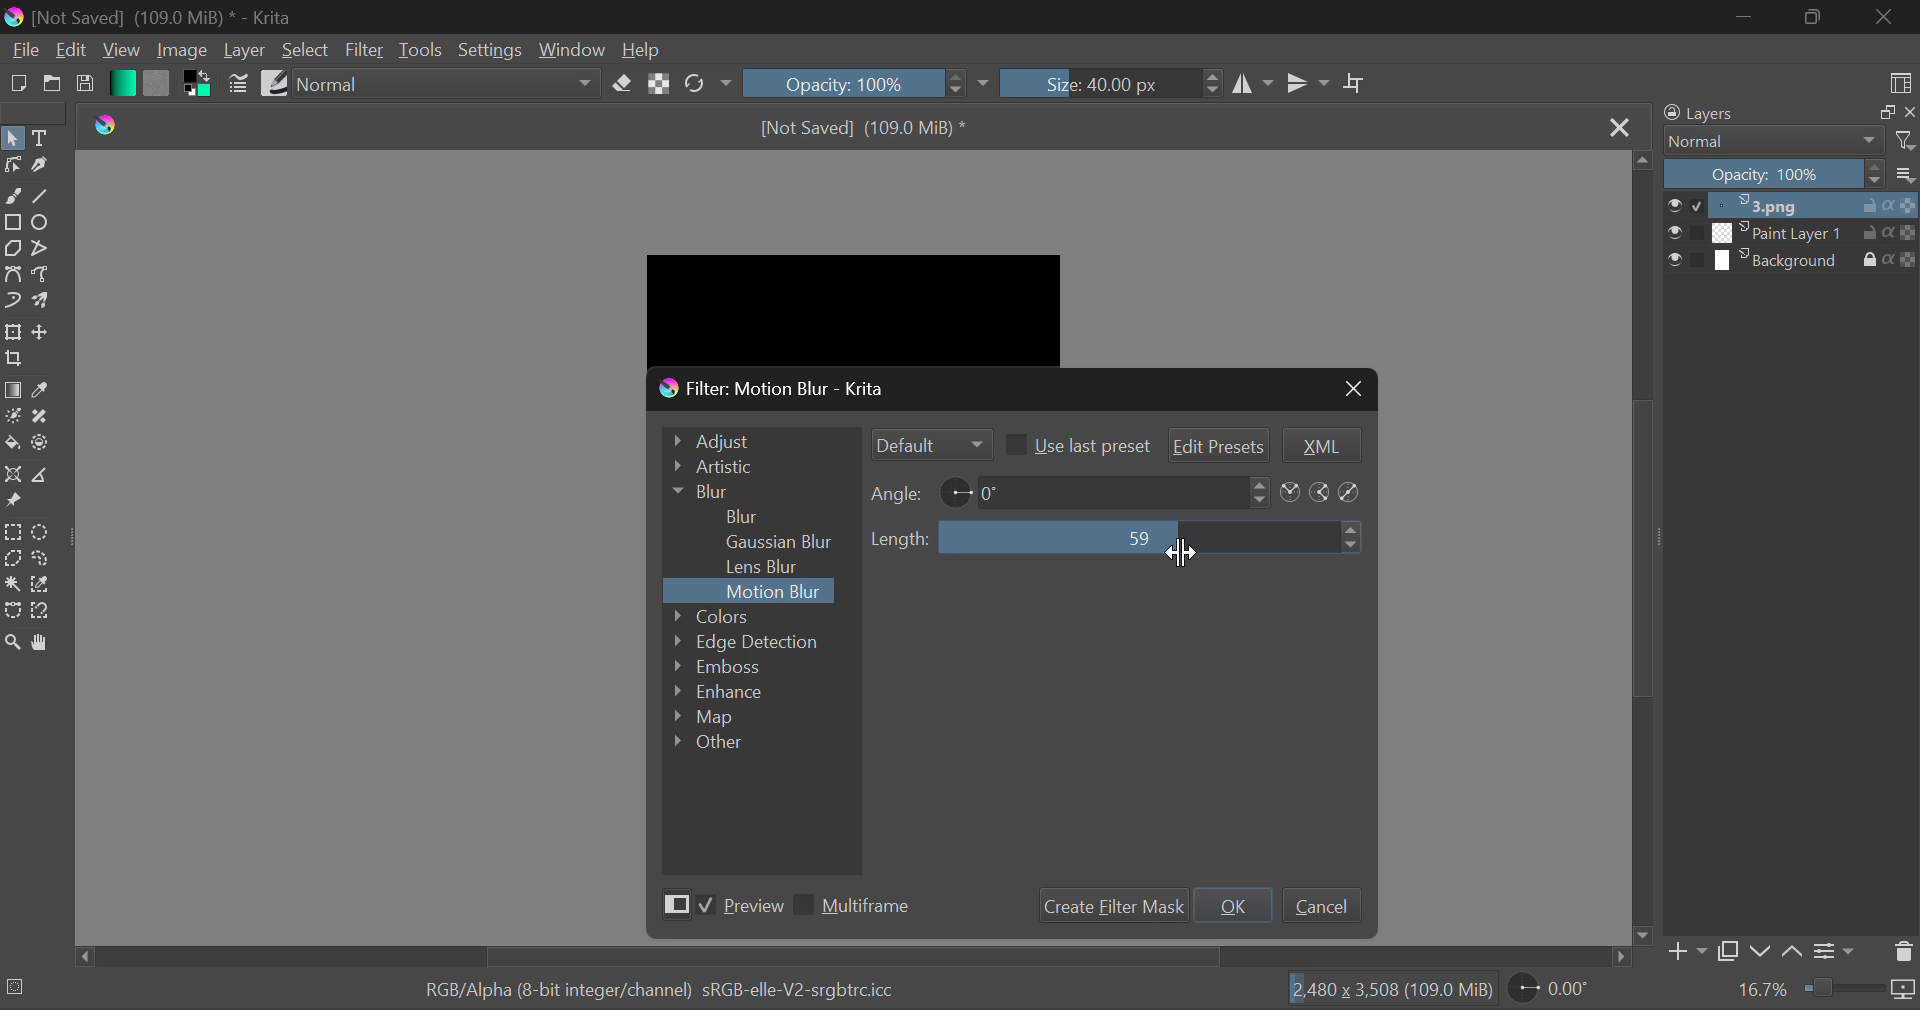 The height and width of the screenshot is (1010, 1920). I want to click on Filter Mode, so click(929, 444).